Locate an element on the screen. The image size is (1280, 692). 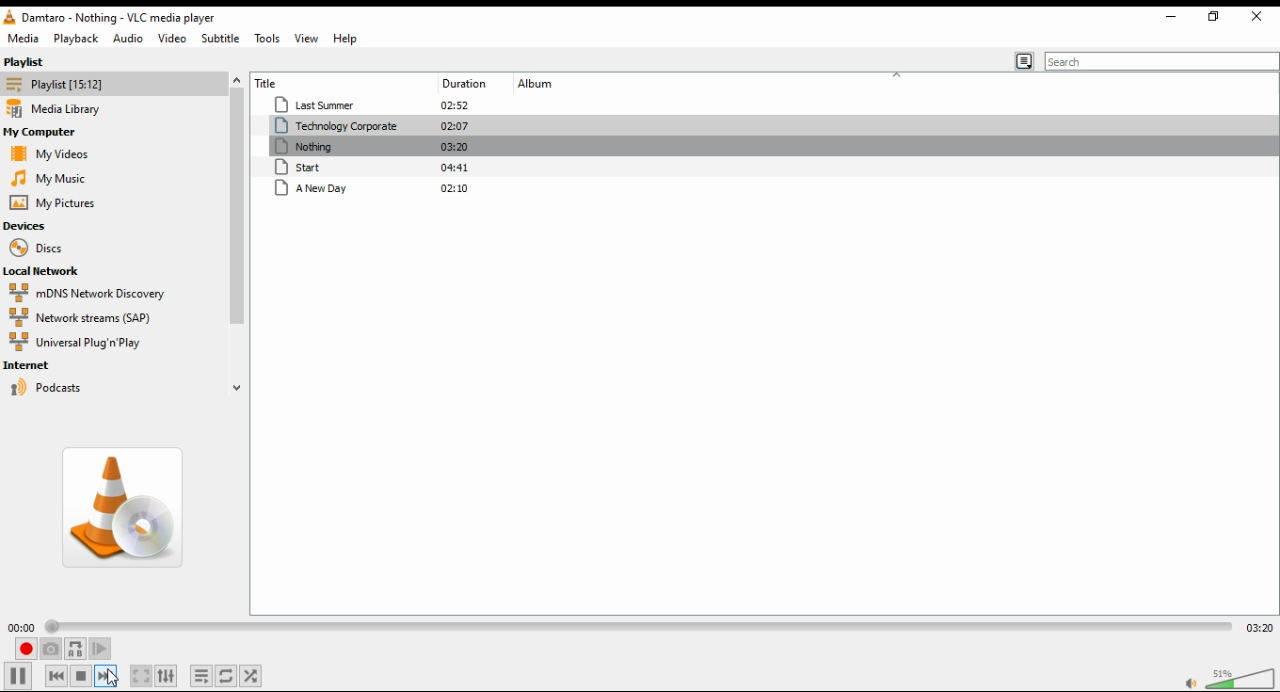
toggle playlist view is located at coordinates (1023, 59).